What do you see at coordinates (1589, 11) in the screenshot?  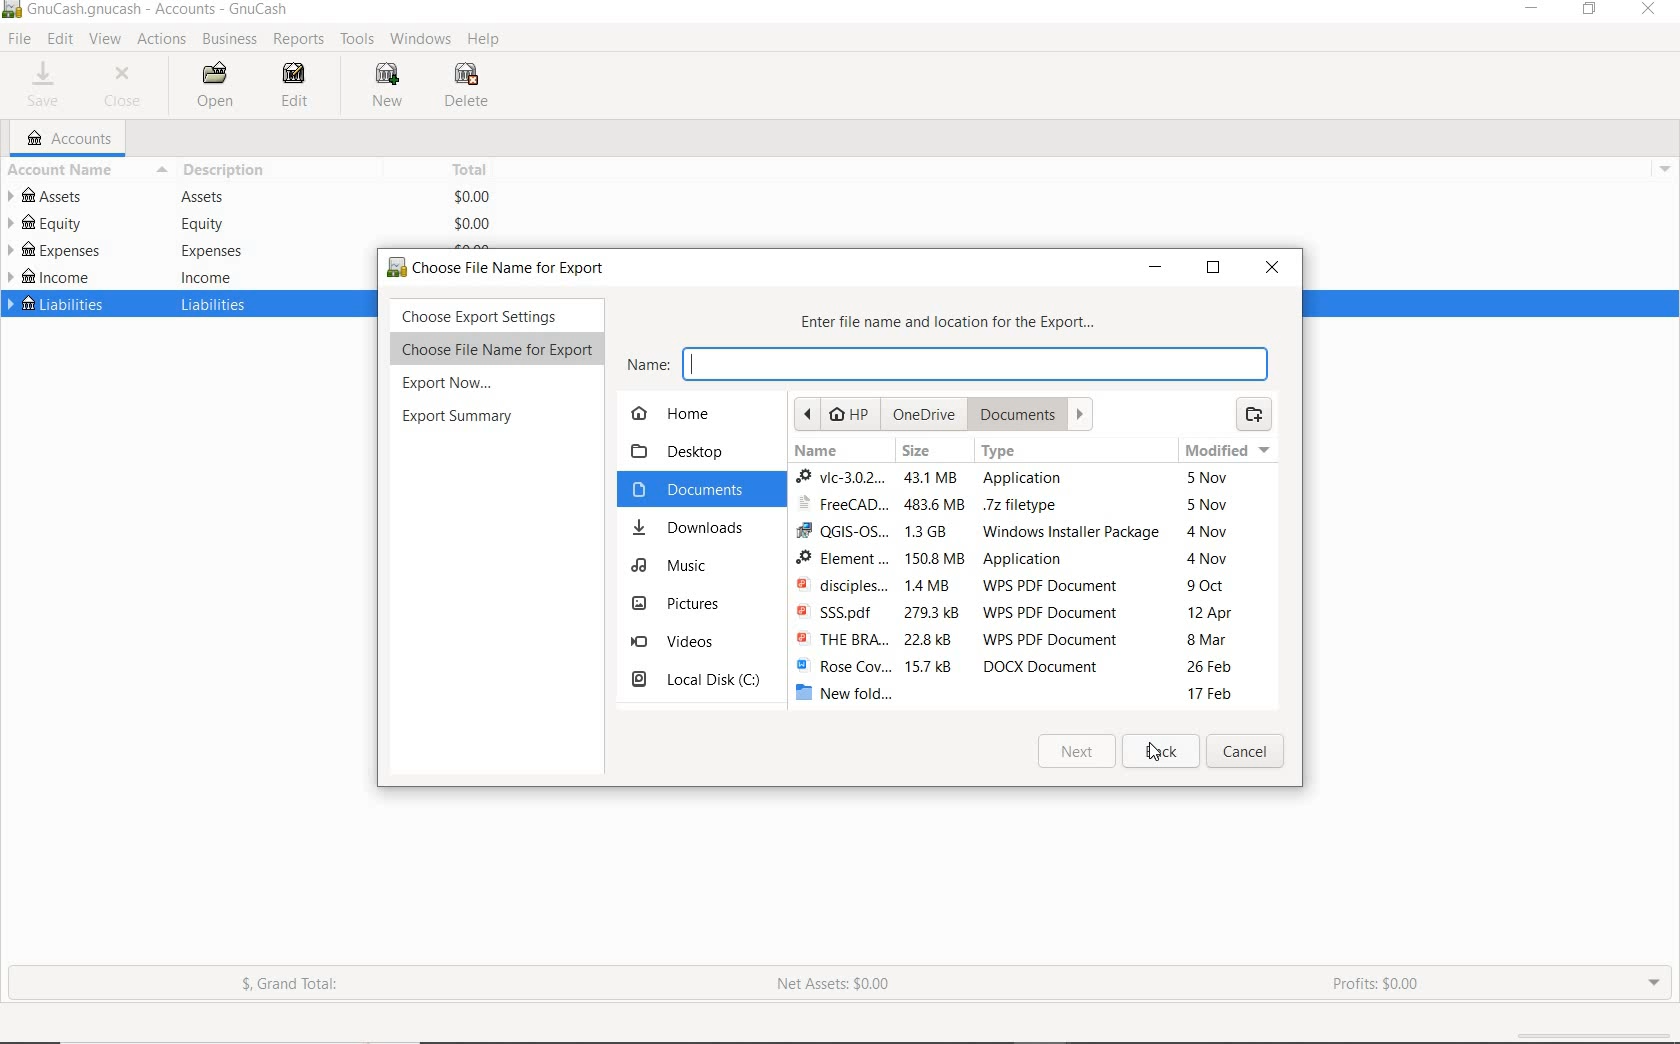 I see `RESTORE DOWN` at bounding box center [1589, 11].